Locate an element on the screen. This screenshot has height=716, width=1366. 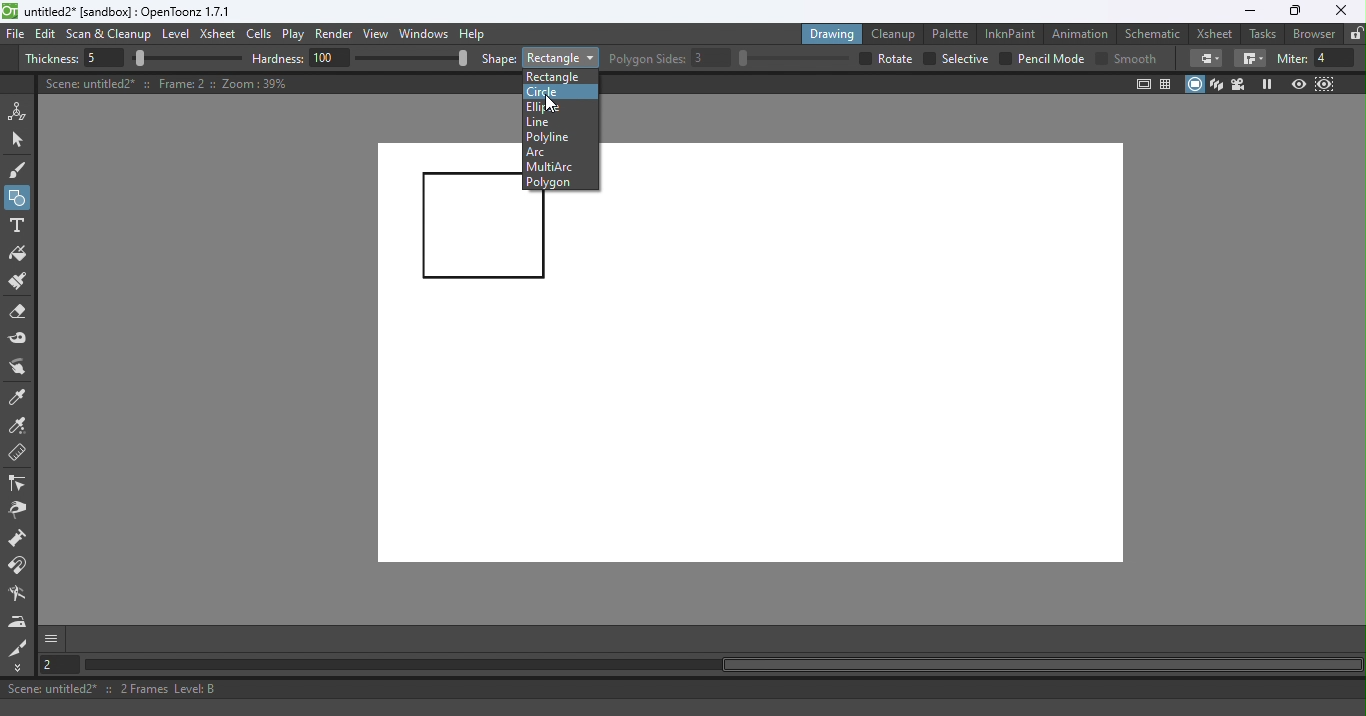
100 is located at coordinates (330, 57).